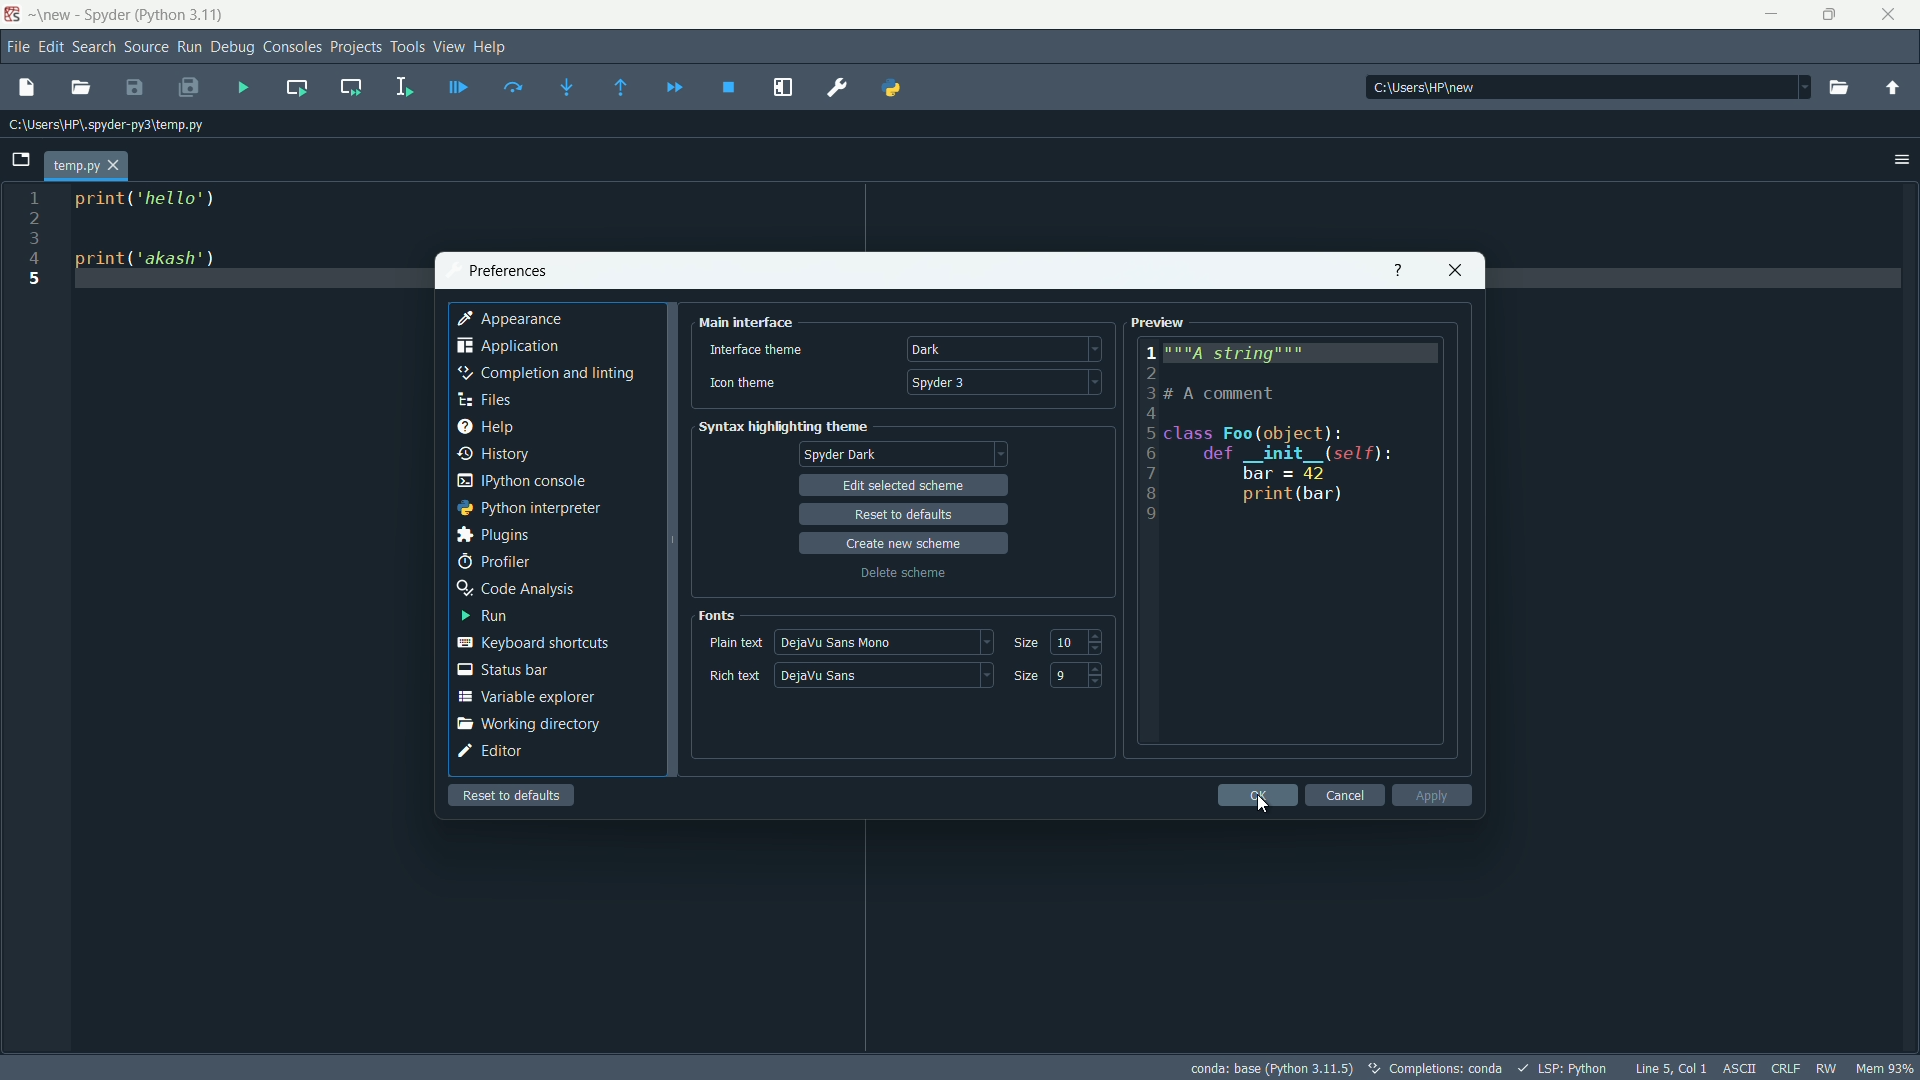 The image size is (1920, 1080). What do you see at coordinates (1892, 15) in the screenshot?
I see `close app` at bounding box center [1892, 15].